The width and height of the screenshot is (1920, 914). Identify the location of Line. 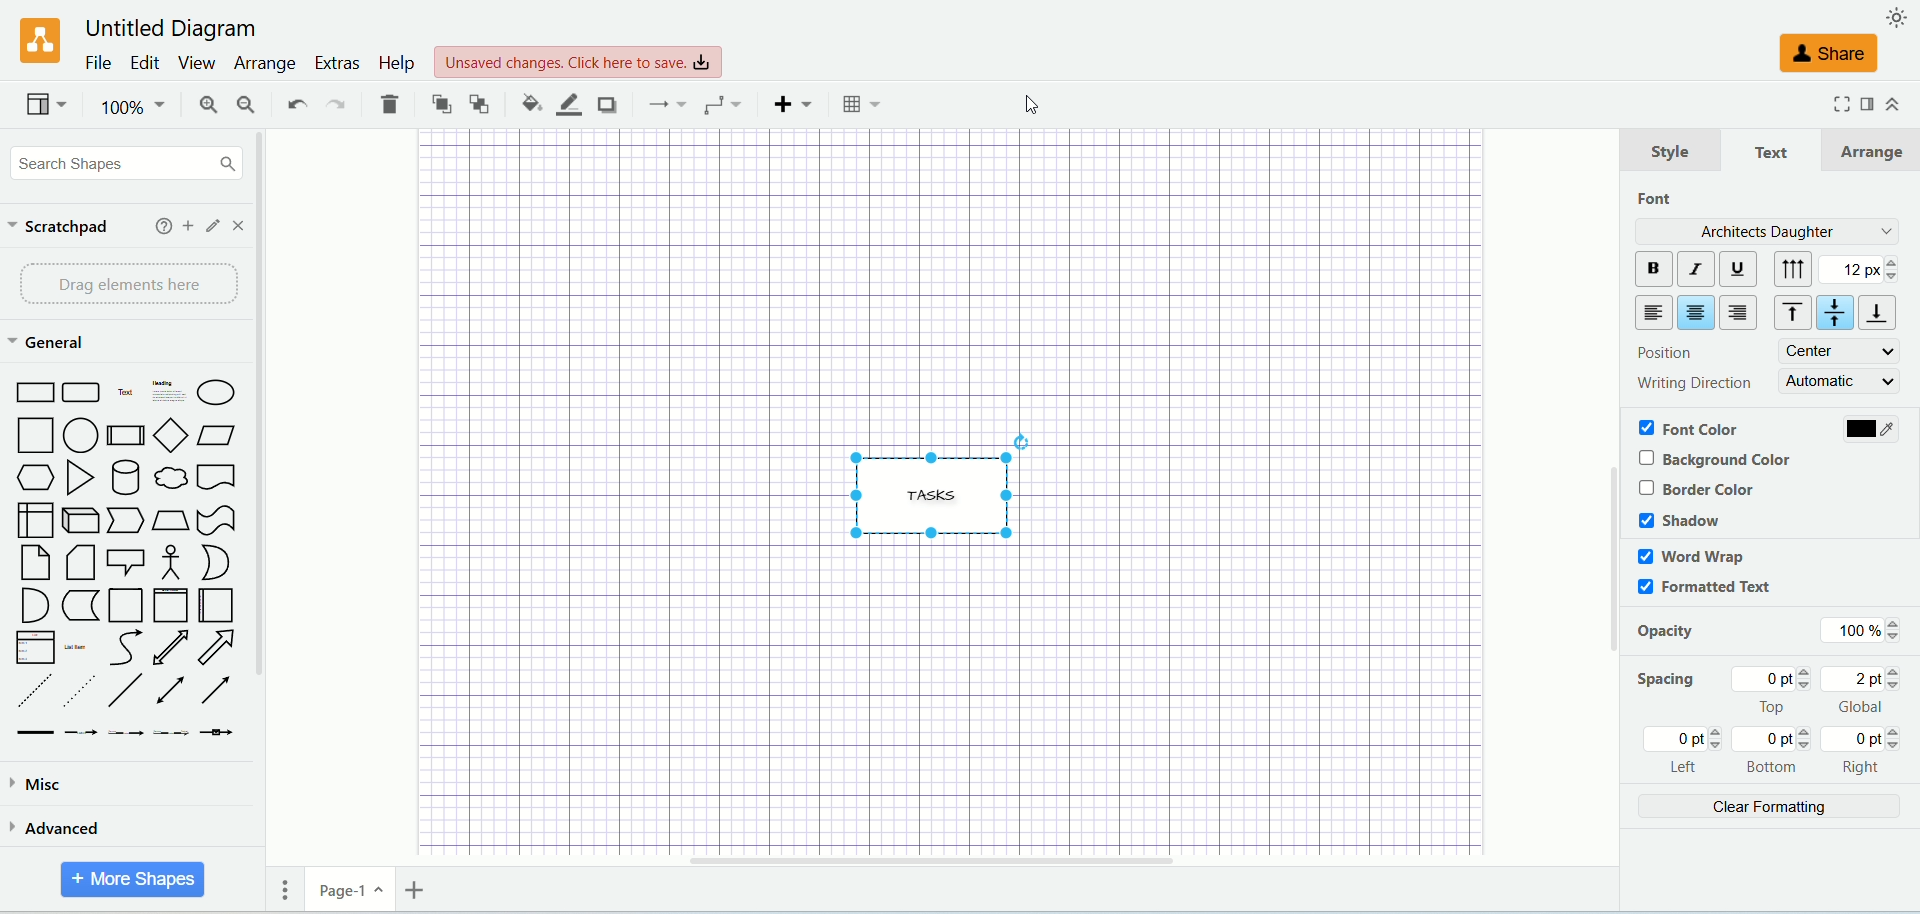
(127, 692).